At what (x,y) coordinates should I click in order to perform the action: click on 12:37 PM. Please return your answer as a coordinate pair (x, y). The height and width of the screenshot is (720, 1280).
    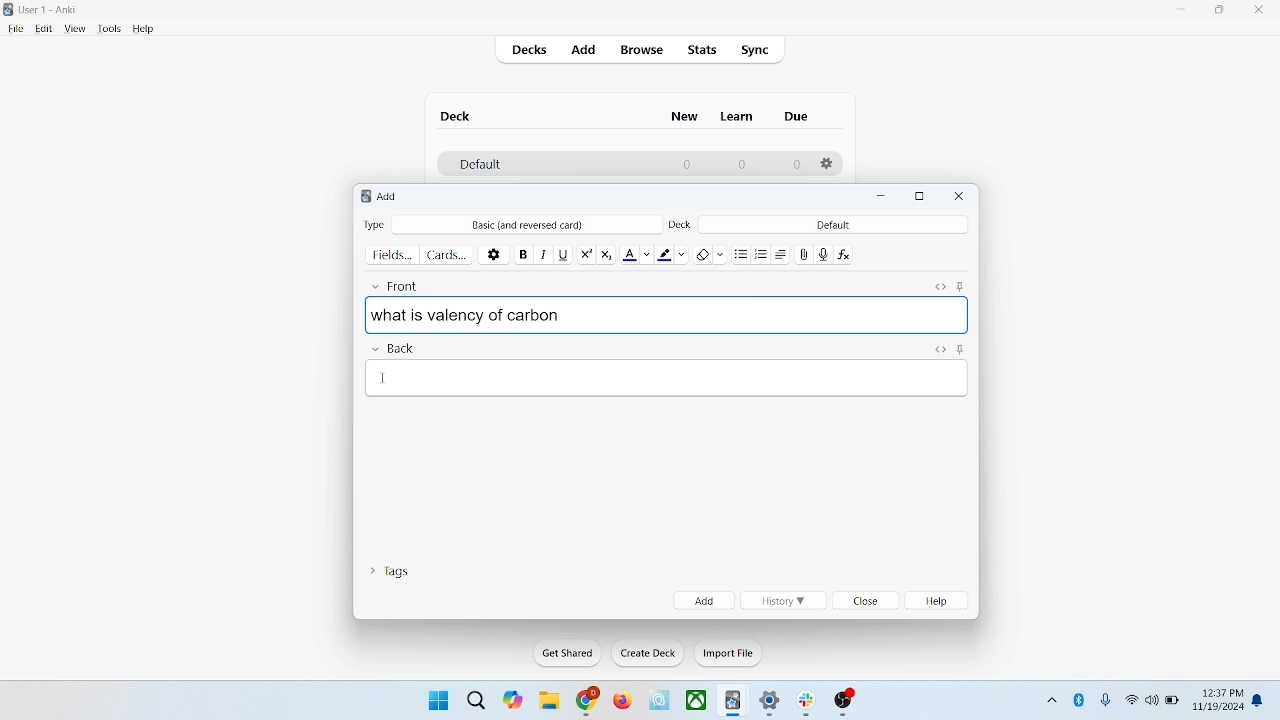
    Looking at the image, I should click on (1221, 693).